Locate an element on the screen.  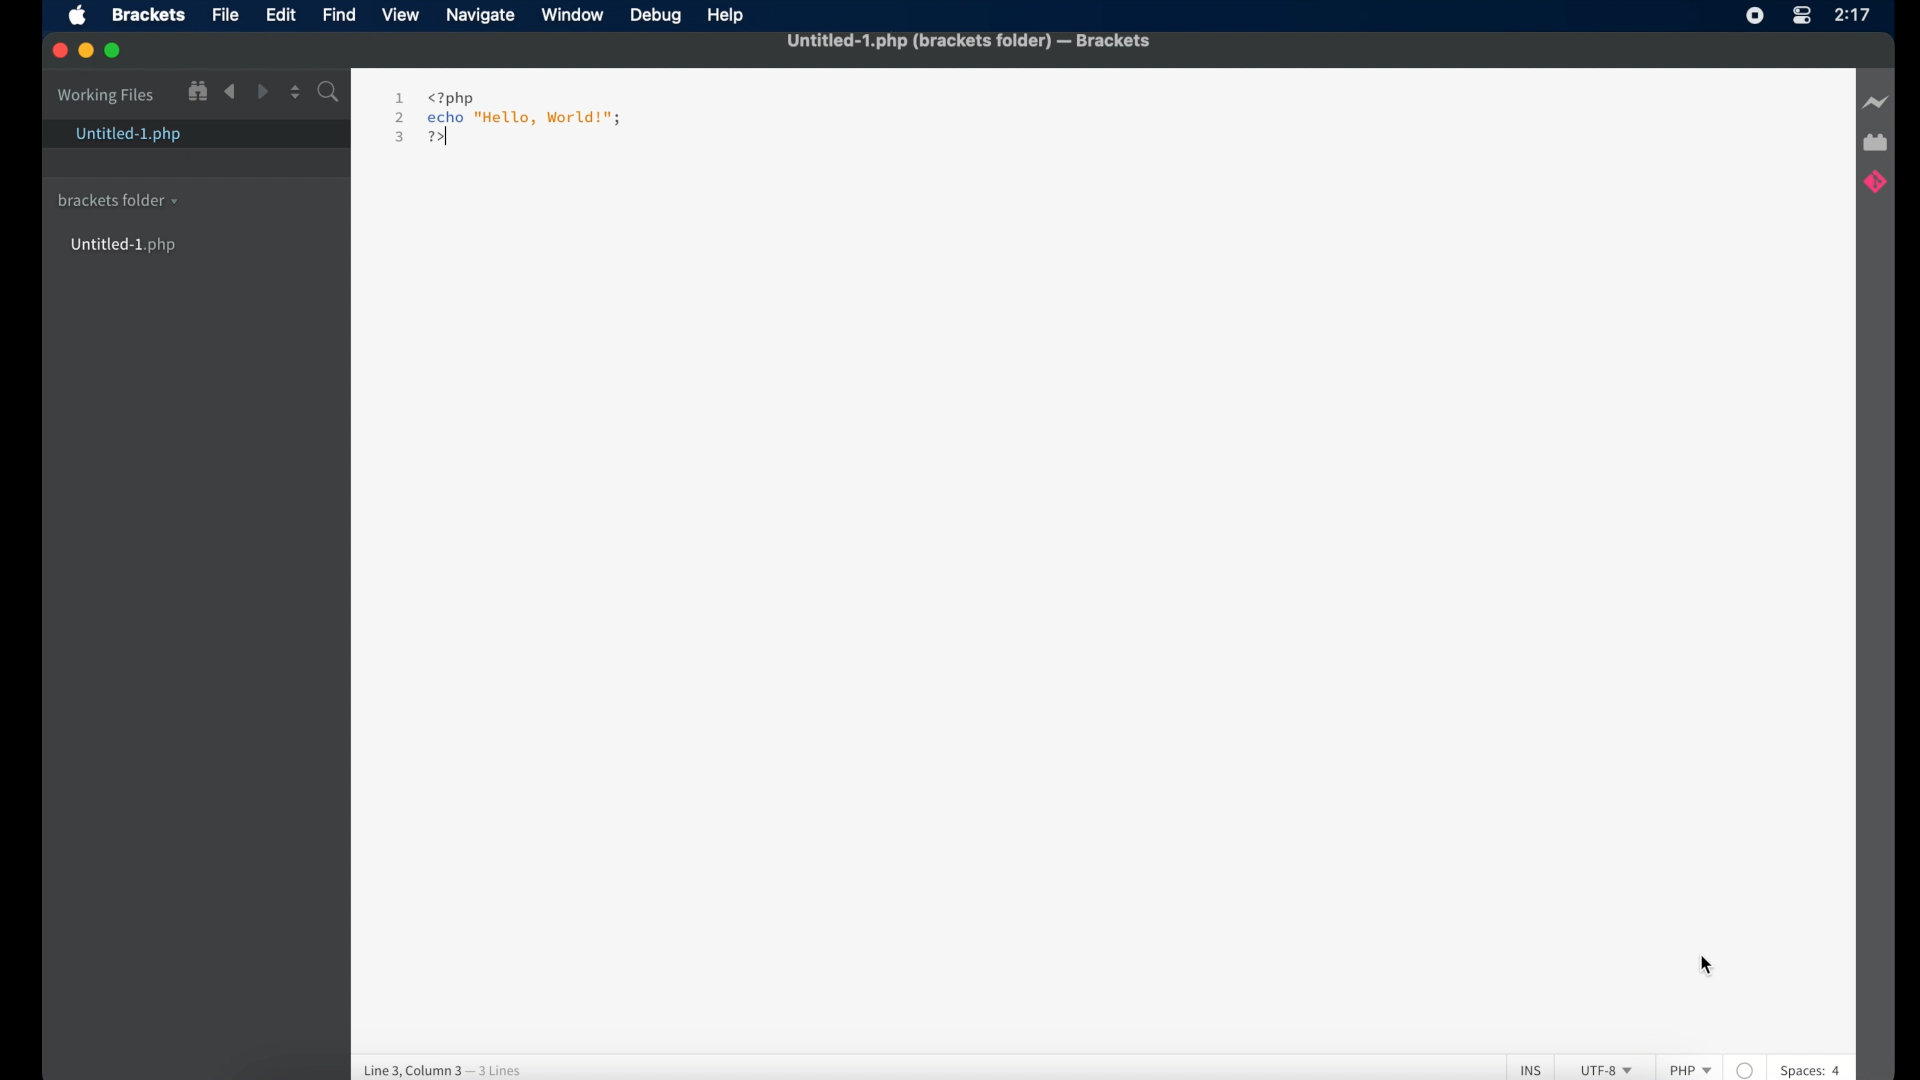
navigate is located at coordinates (481, 17).